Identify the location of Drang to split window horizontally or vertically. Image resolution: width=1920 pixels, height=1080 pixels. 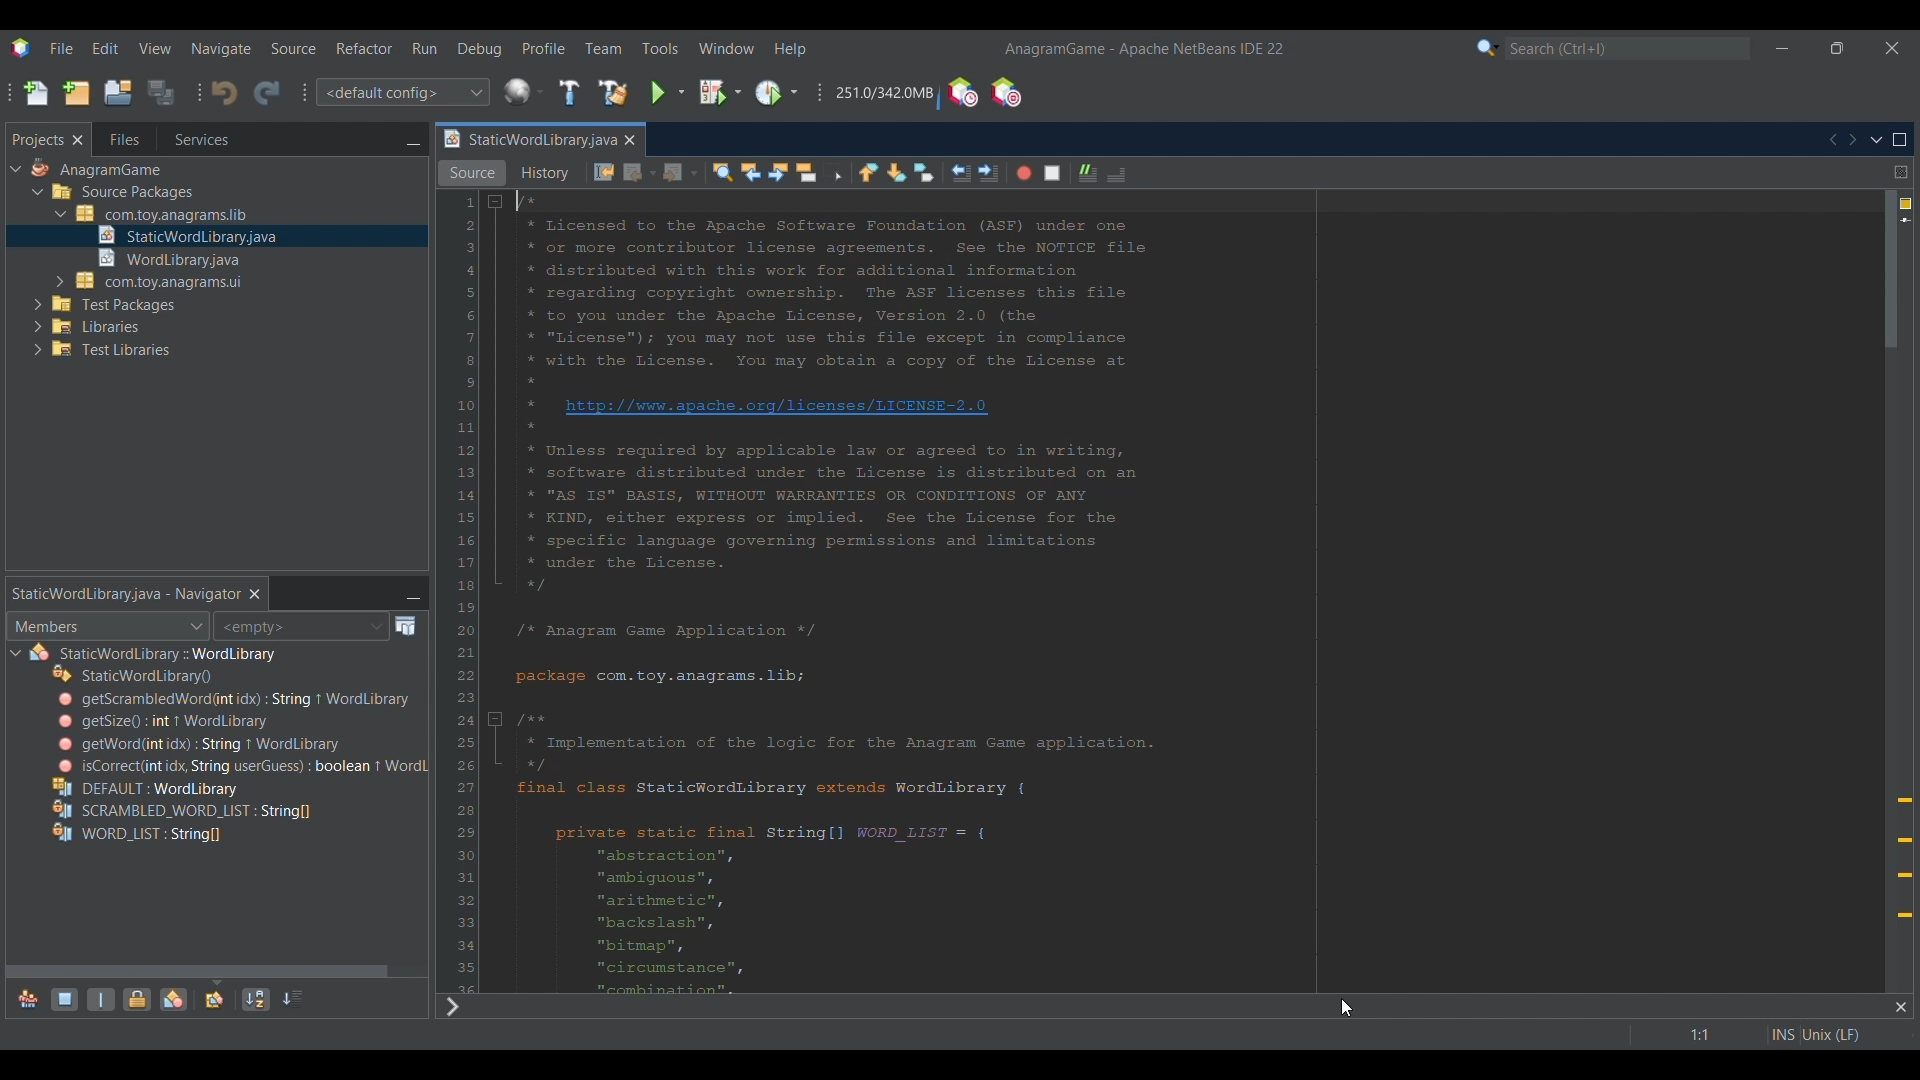
(1901, 172).